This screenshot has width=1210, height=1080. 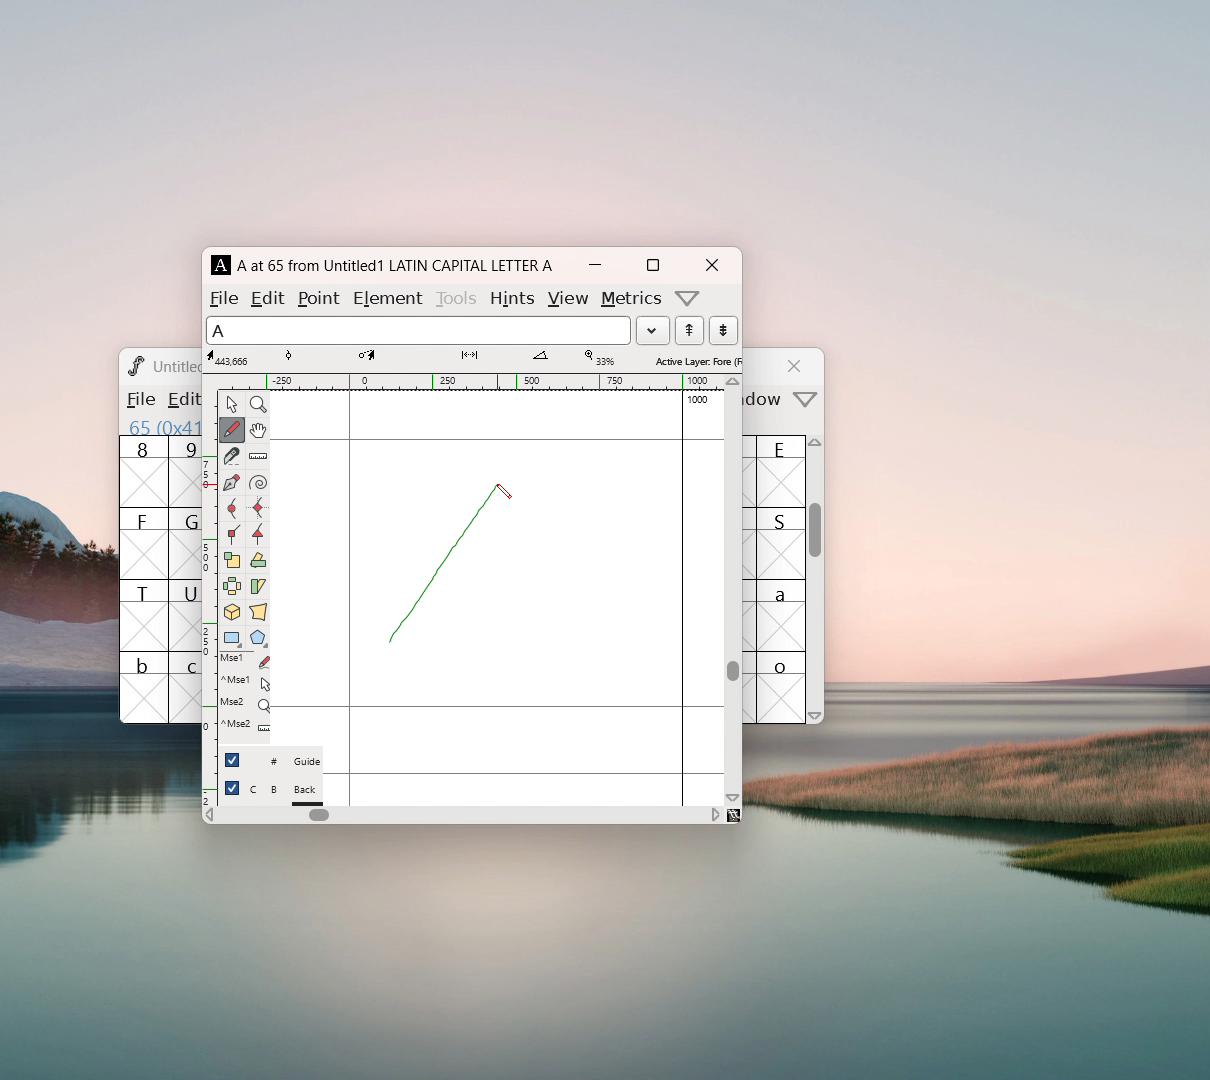 I want to click on scrollbar, so click(x=816, y=540).